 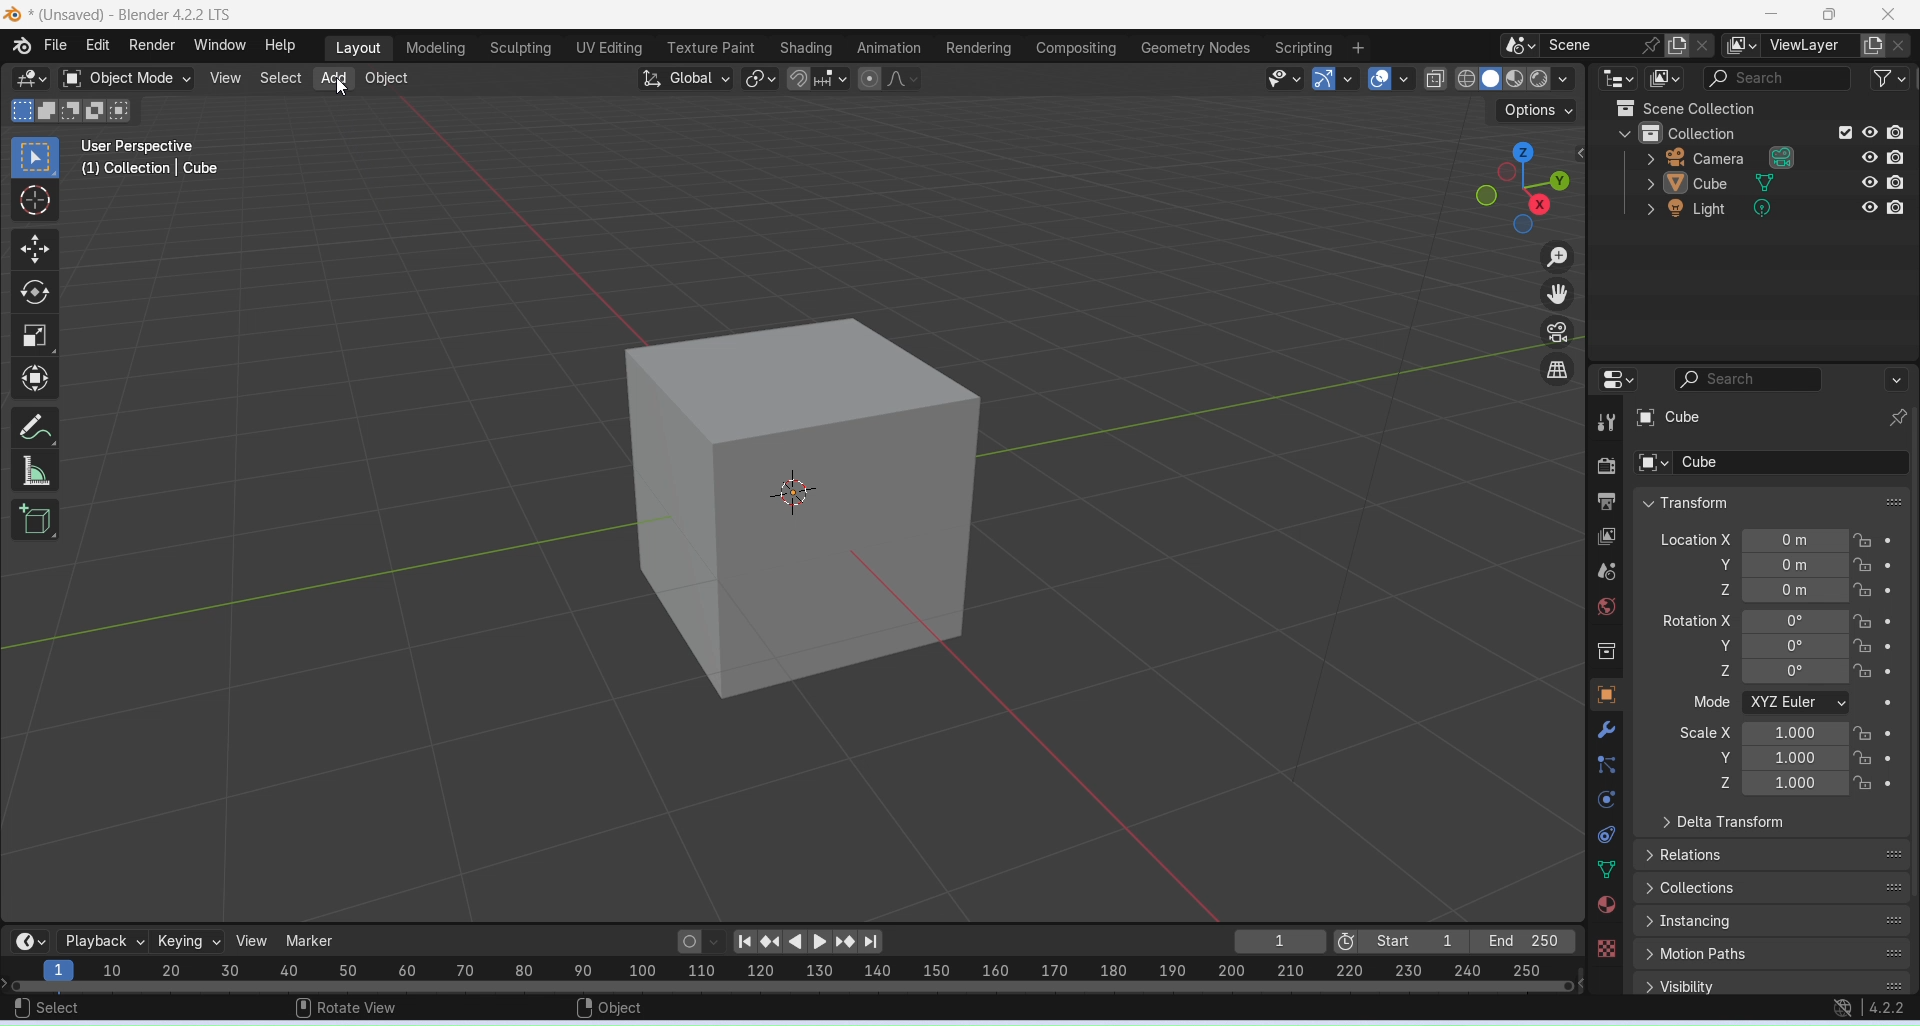 What do you see at coordinates (1561, 295) in the screenshot?
I see `Move the view` at bounding box center [1561, 295].